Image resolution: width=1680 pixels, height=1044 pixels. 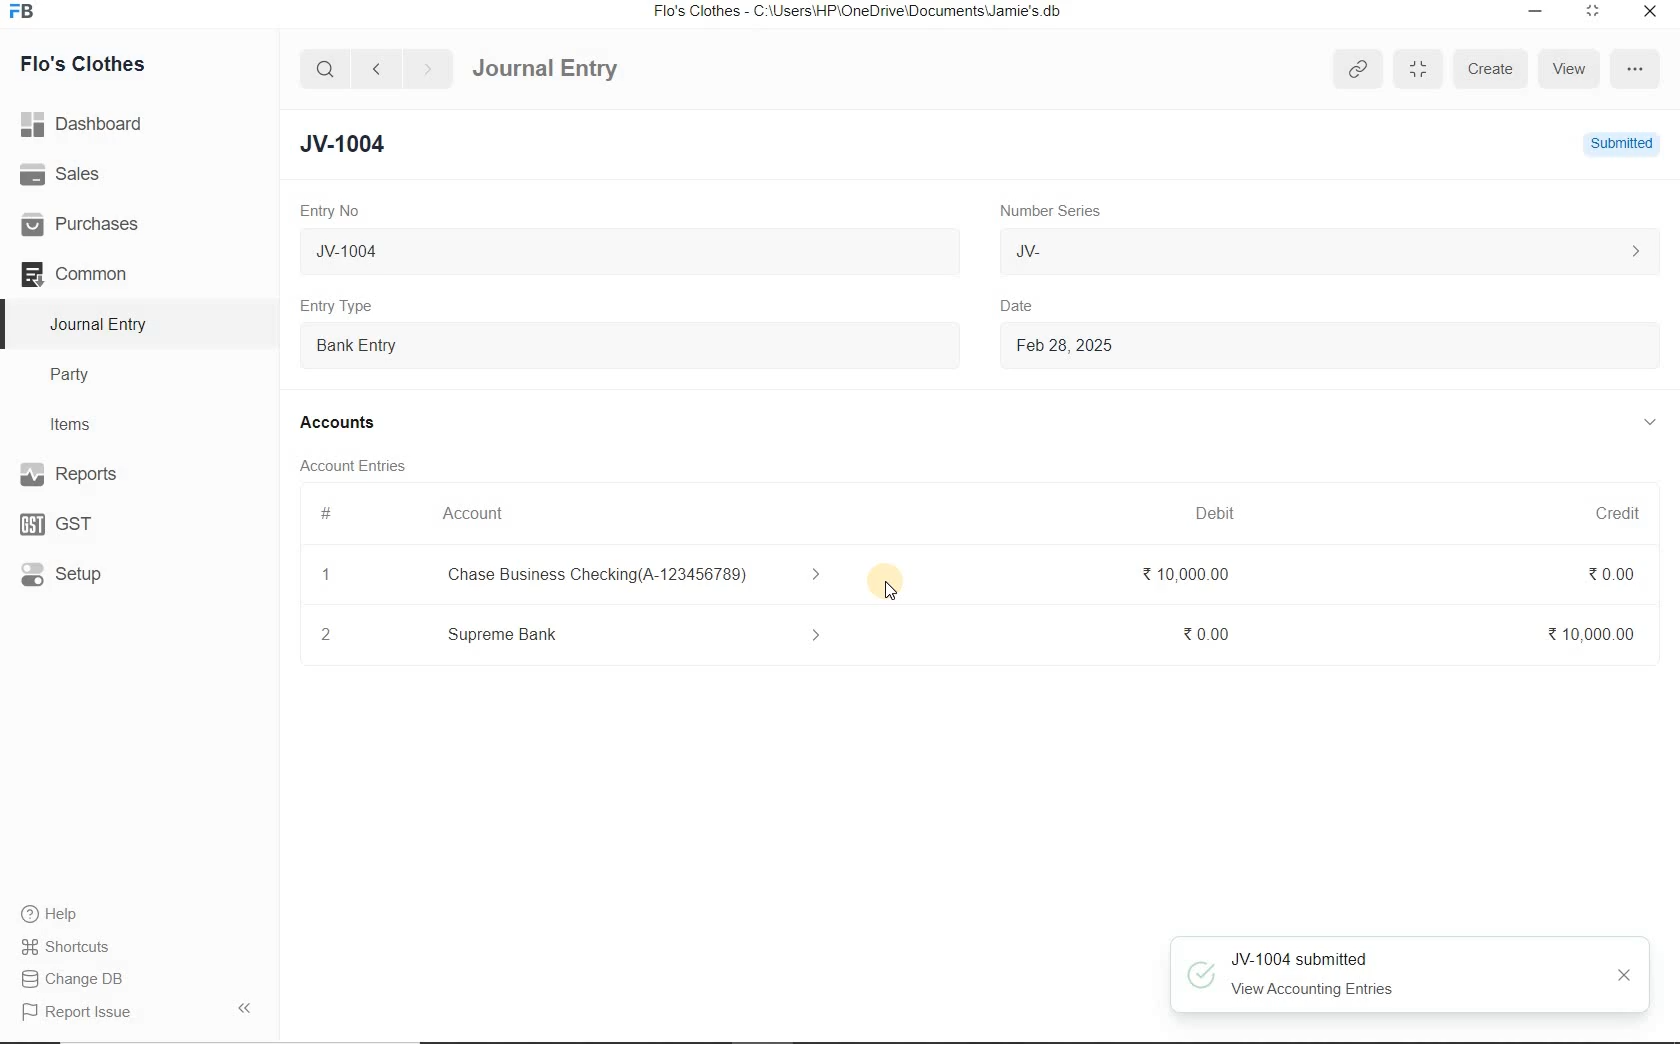 What do you see at coordinates (327, 577) in the screenshot?
I see `1` at bounding box center [327, 577].